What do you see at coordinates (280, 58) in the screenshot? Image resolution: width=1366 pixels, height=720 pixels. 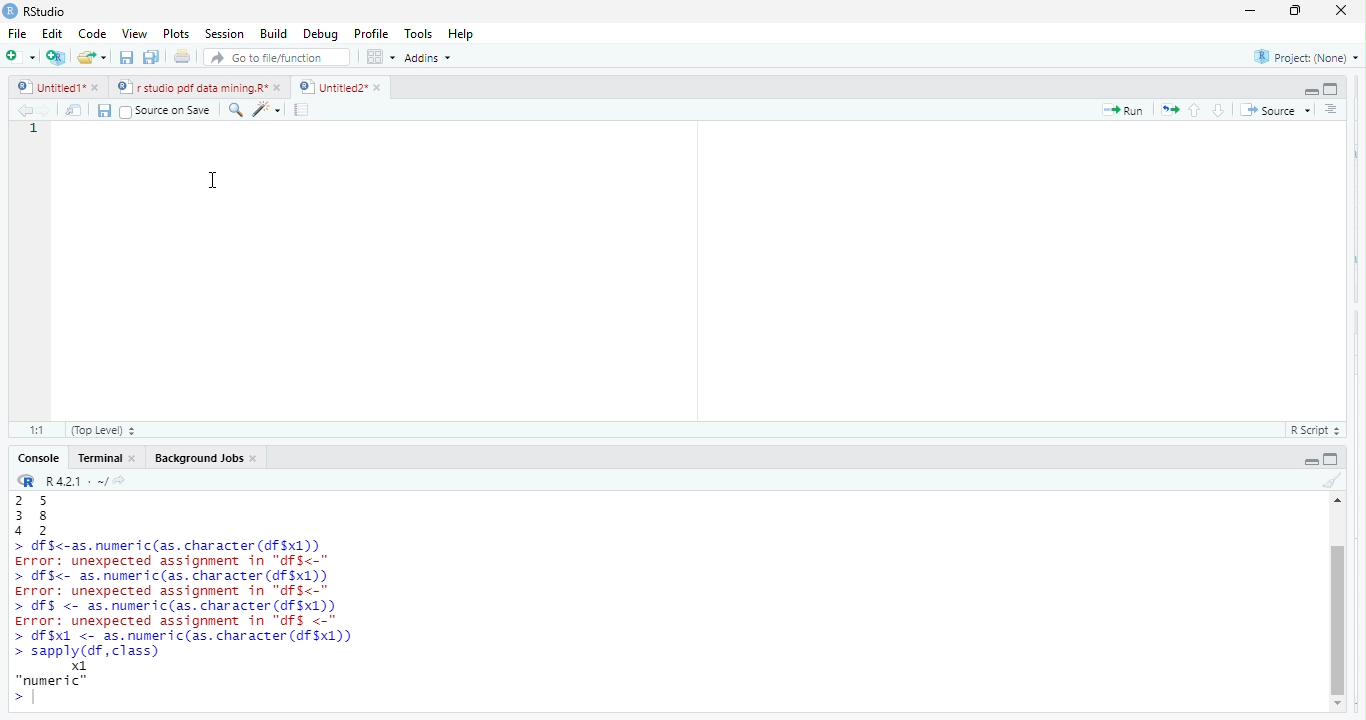 I see ` Goto fileffunction ` at bounding box center [280, 58].